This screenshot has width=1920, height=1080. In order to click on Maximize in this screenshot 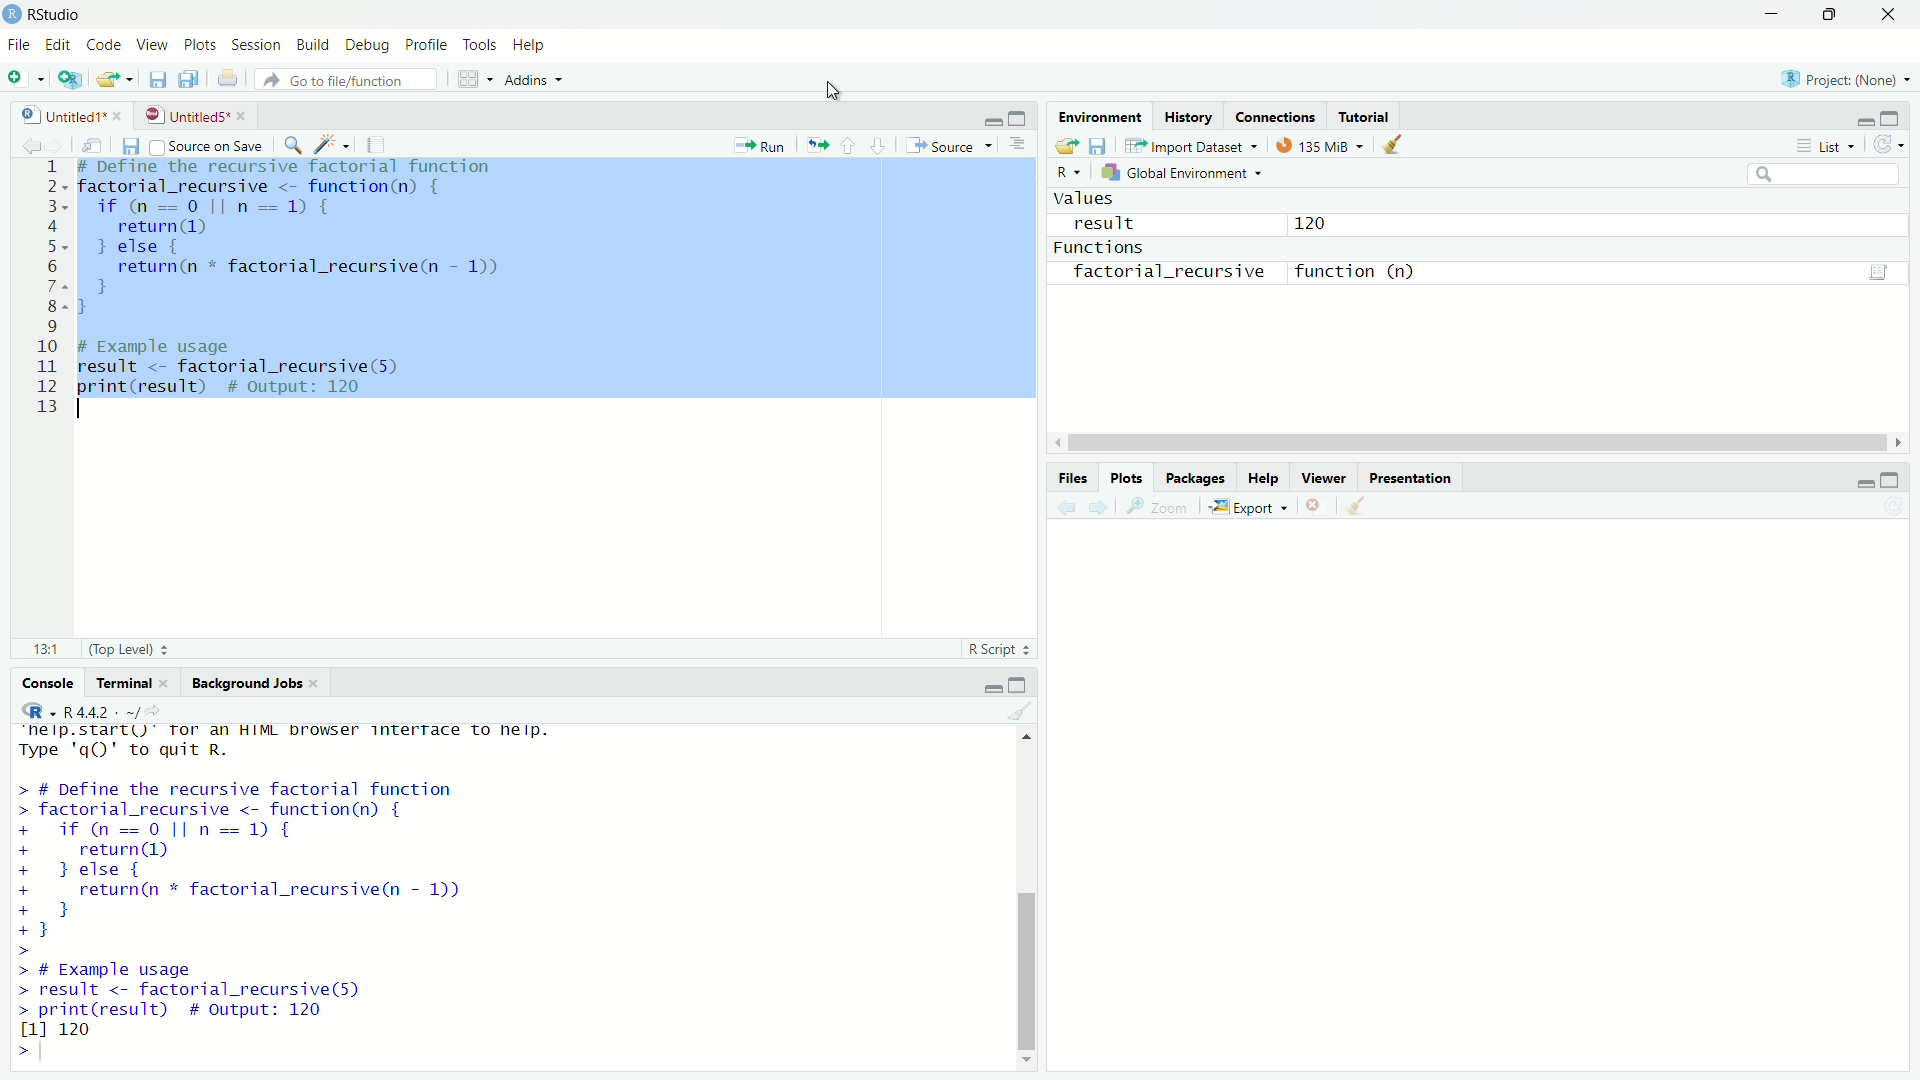, I will do `click(1825, 16)`.